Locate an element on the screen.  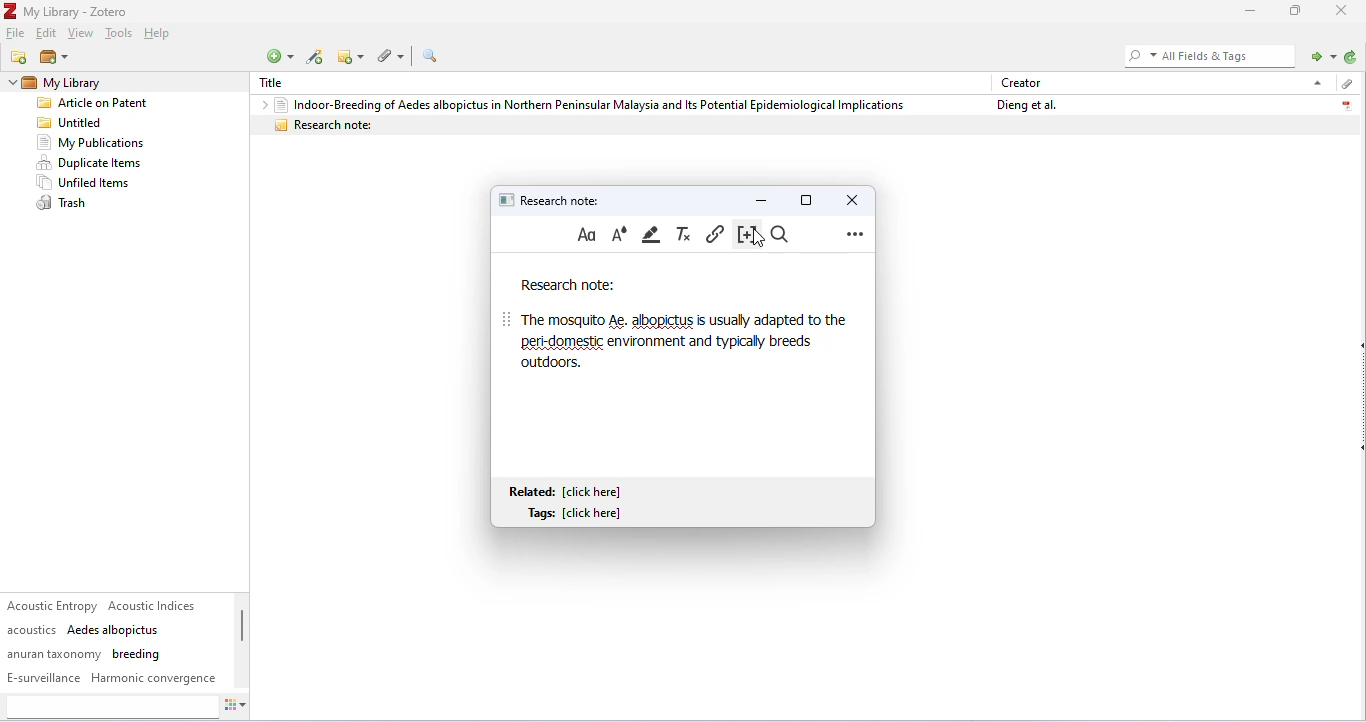
clear formatting is located at coordinates (685, 234).